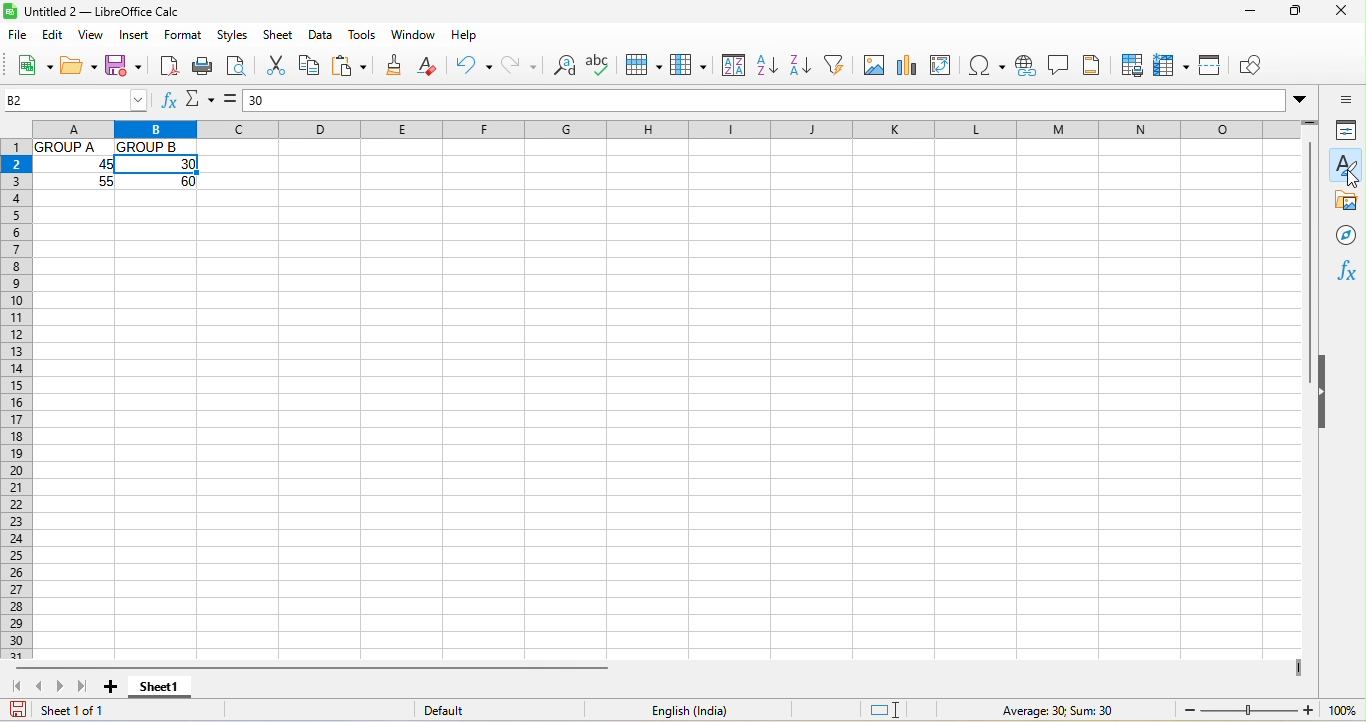  Describe the element at coordinates (907, 65) in the screenshot. I see `chart` at that location.